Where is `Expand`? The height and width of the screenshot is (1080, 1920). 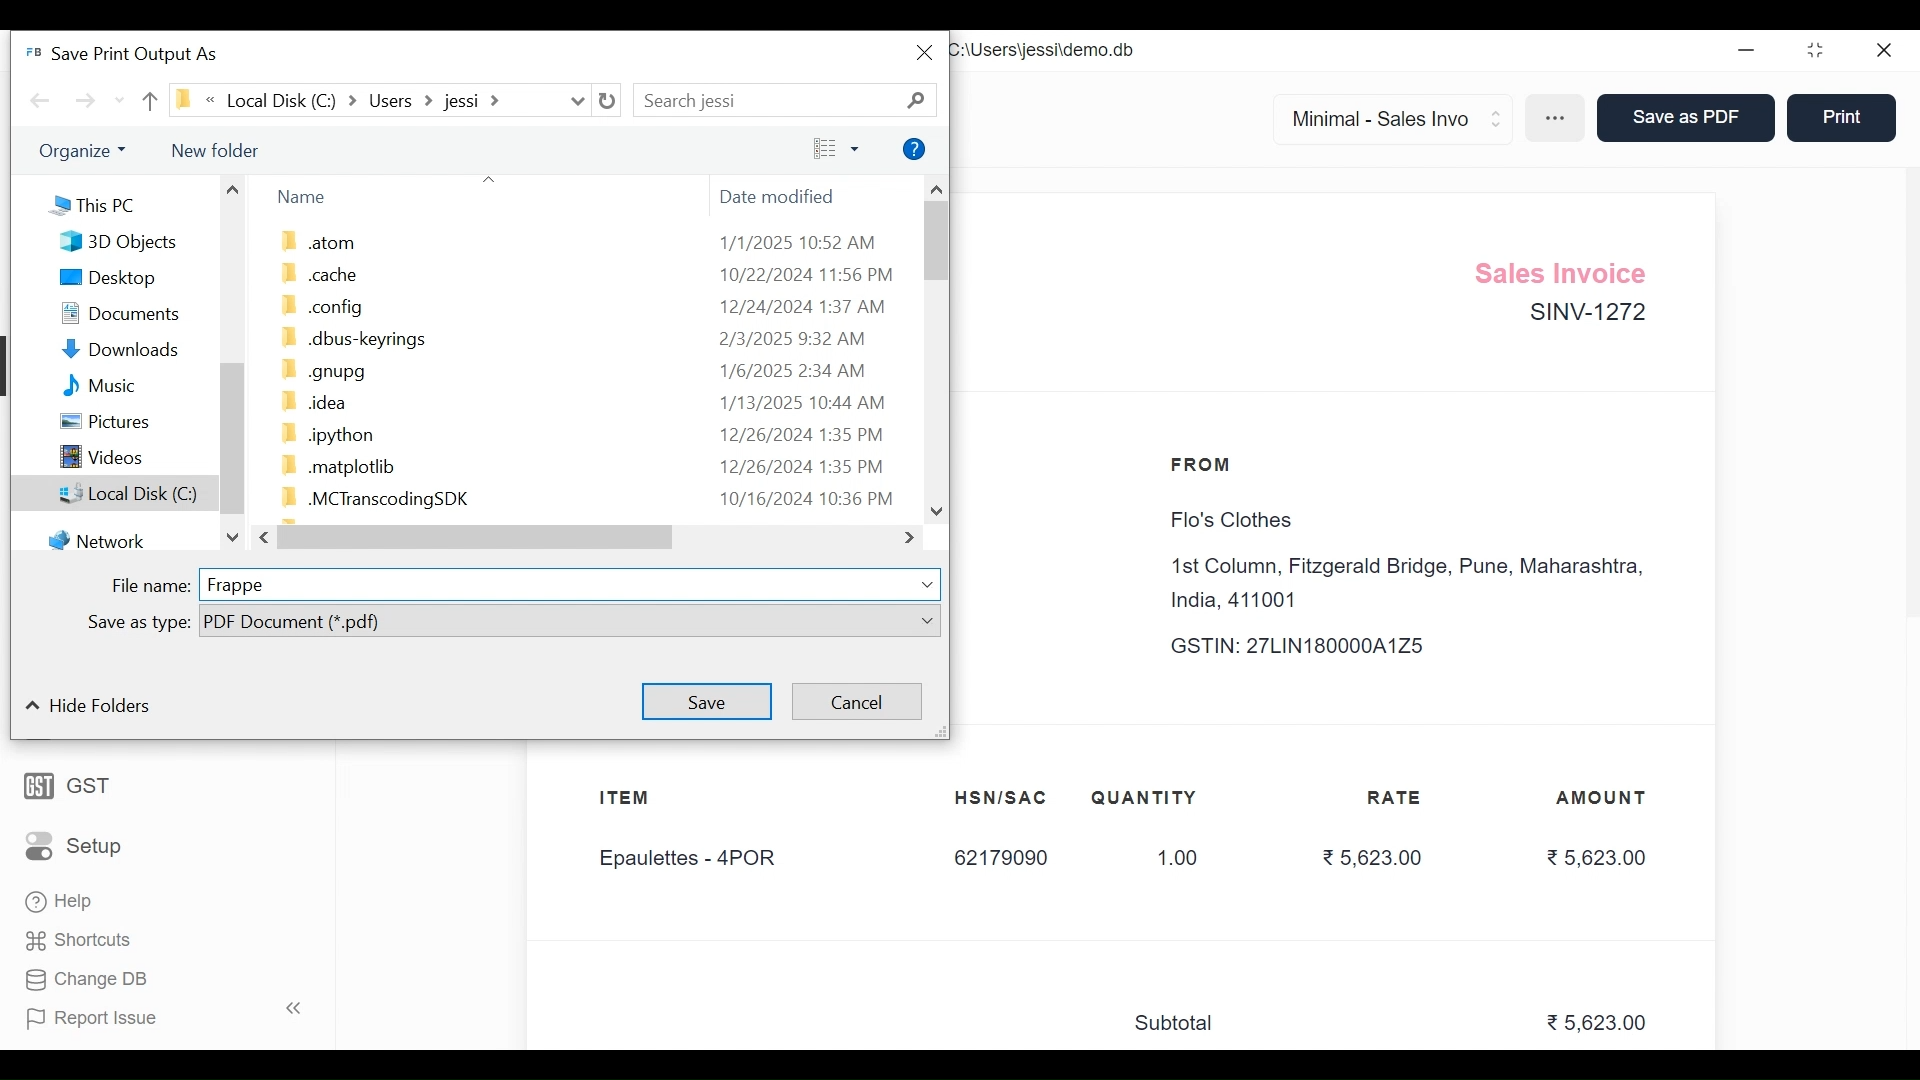 Expand is located at coordinates (1498, 116).